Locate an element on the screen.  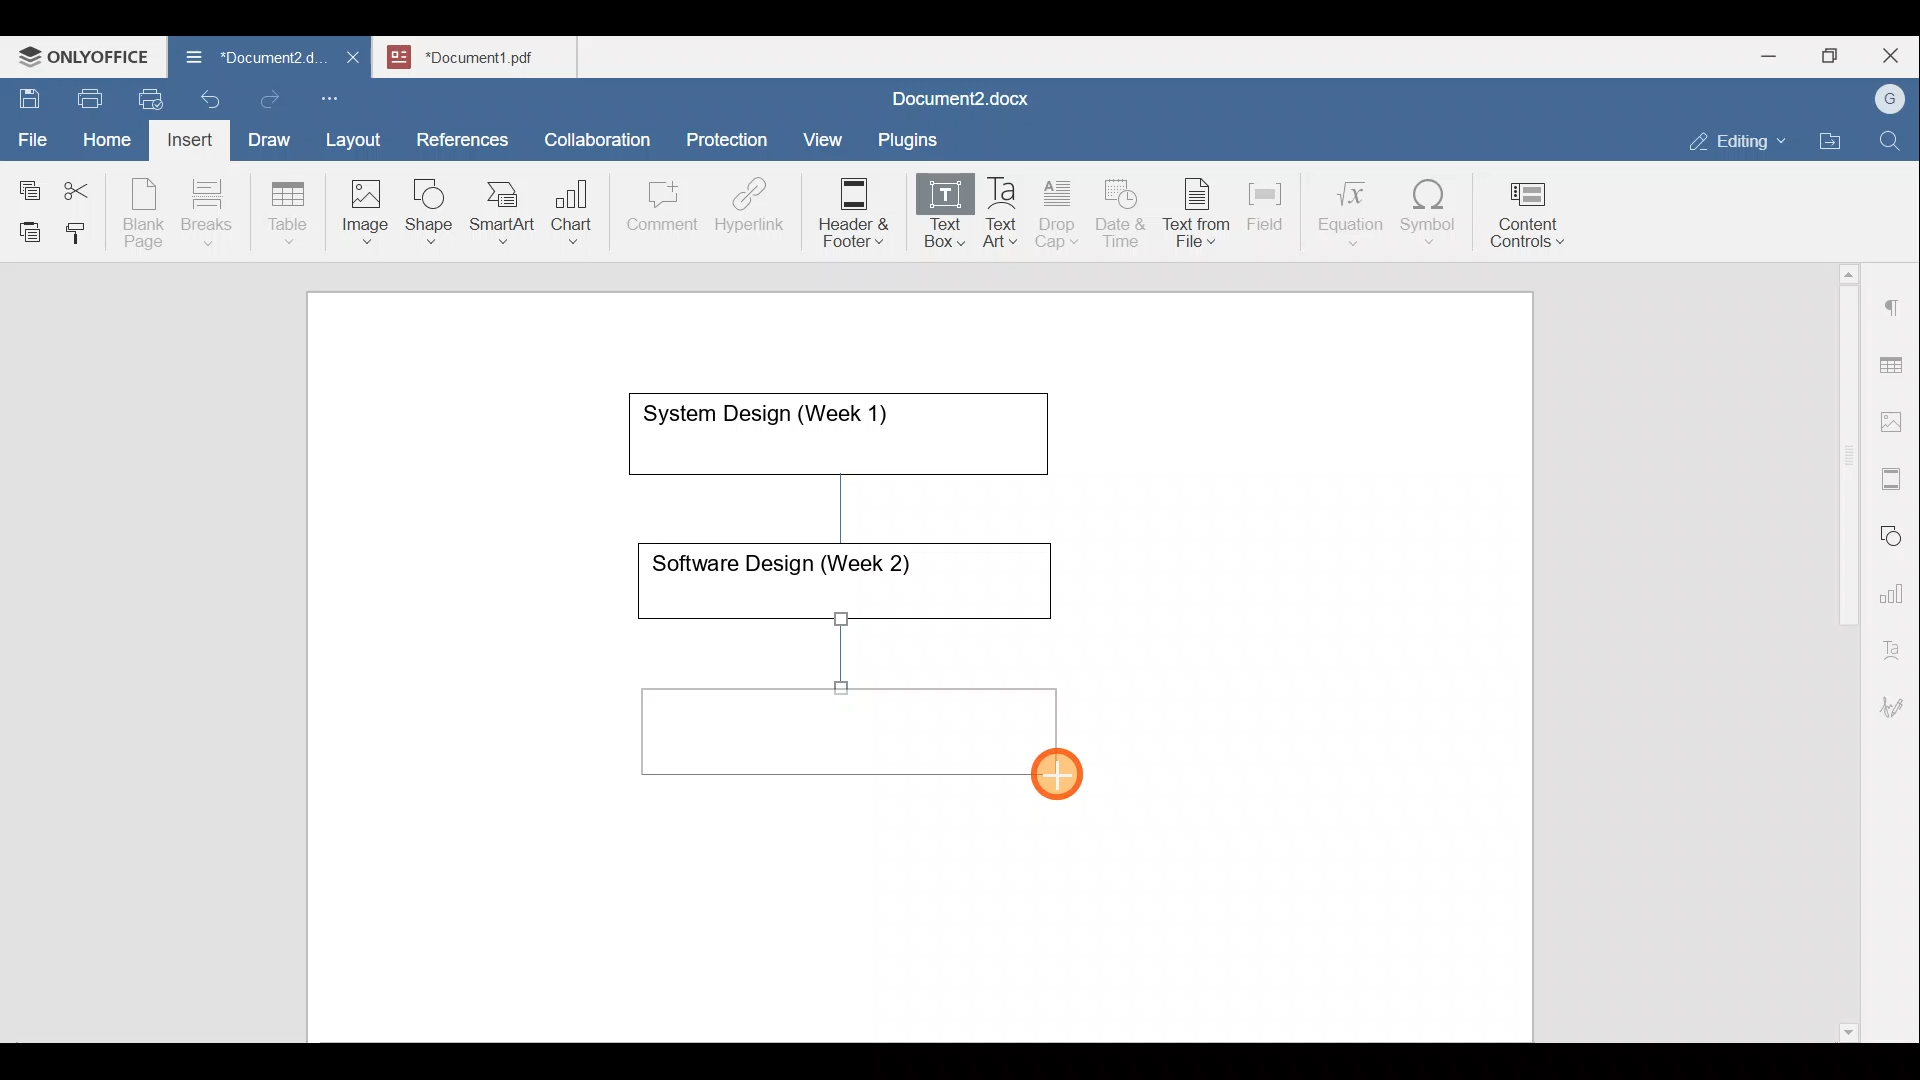
Close is located at coordinates (1894, 57).